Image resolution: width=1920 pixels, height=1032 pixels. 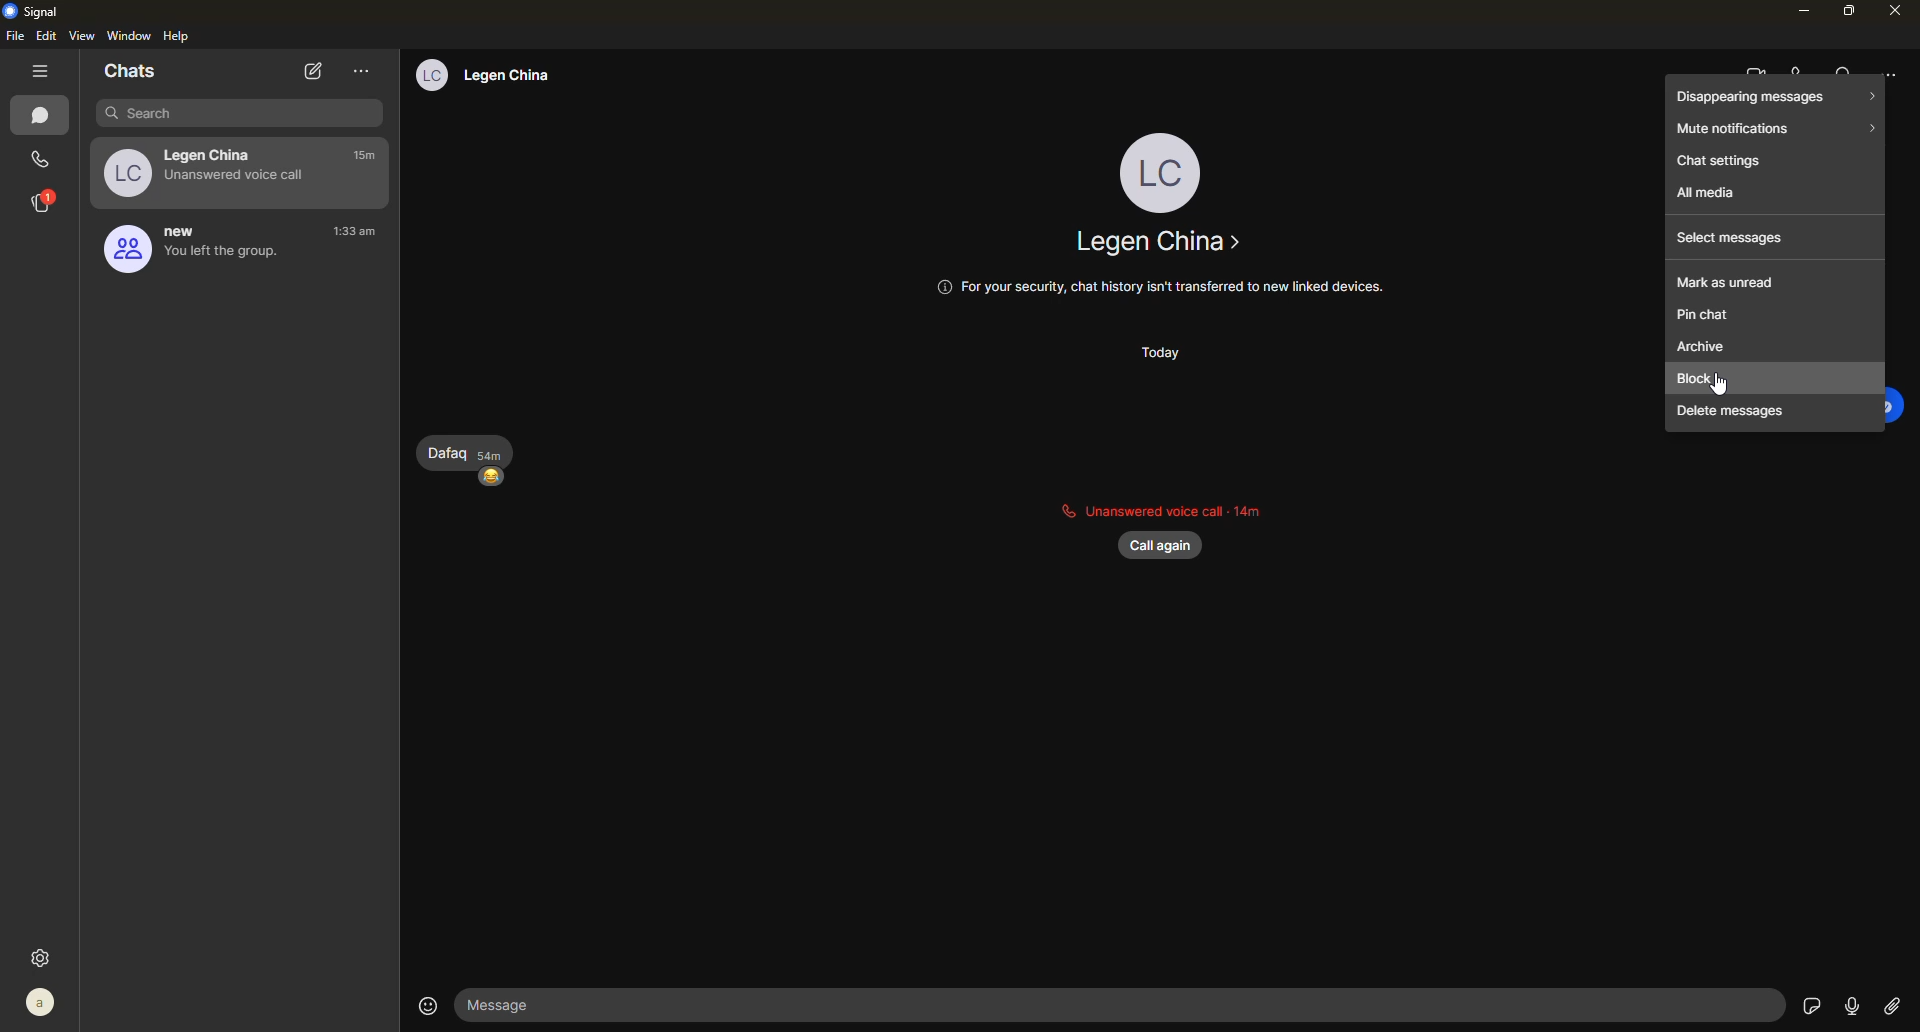 What do you see at coordinates (367, 156) in the screenshot?
I see `time` at bounding box center [367, 156].